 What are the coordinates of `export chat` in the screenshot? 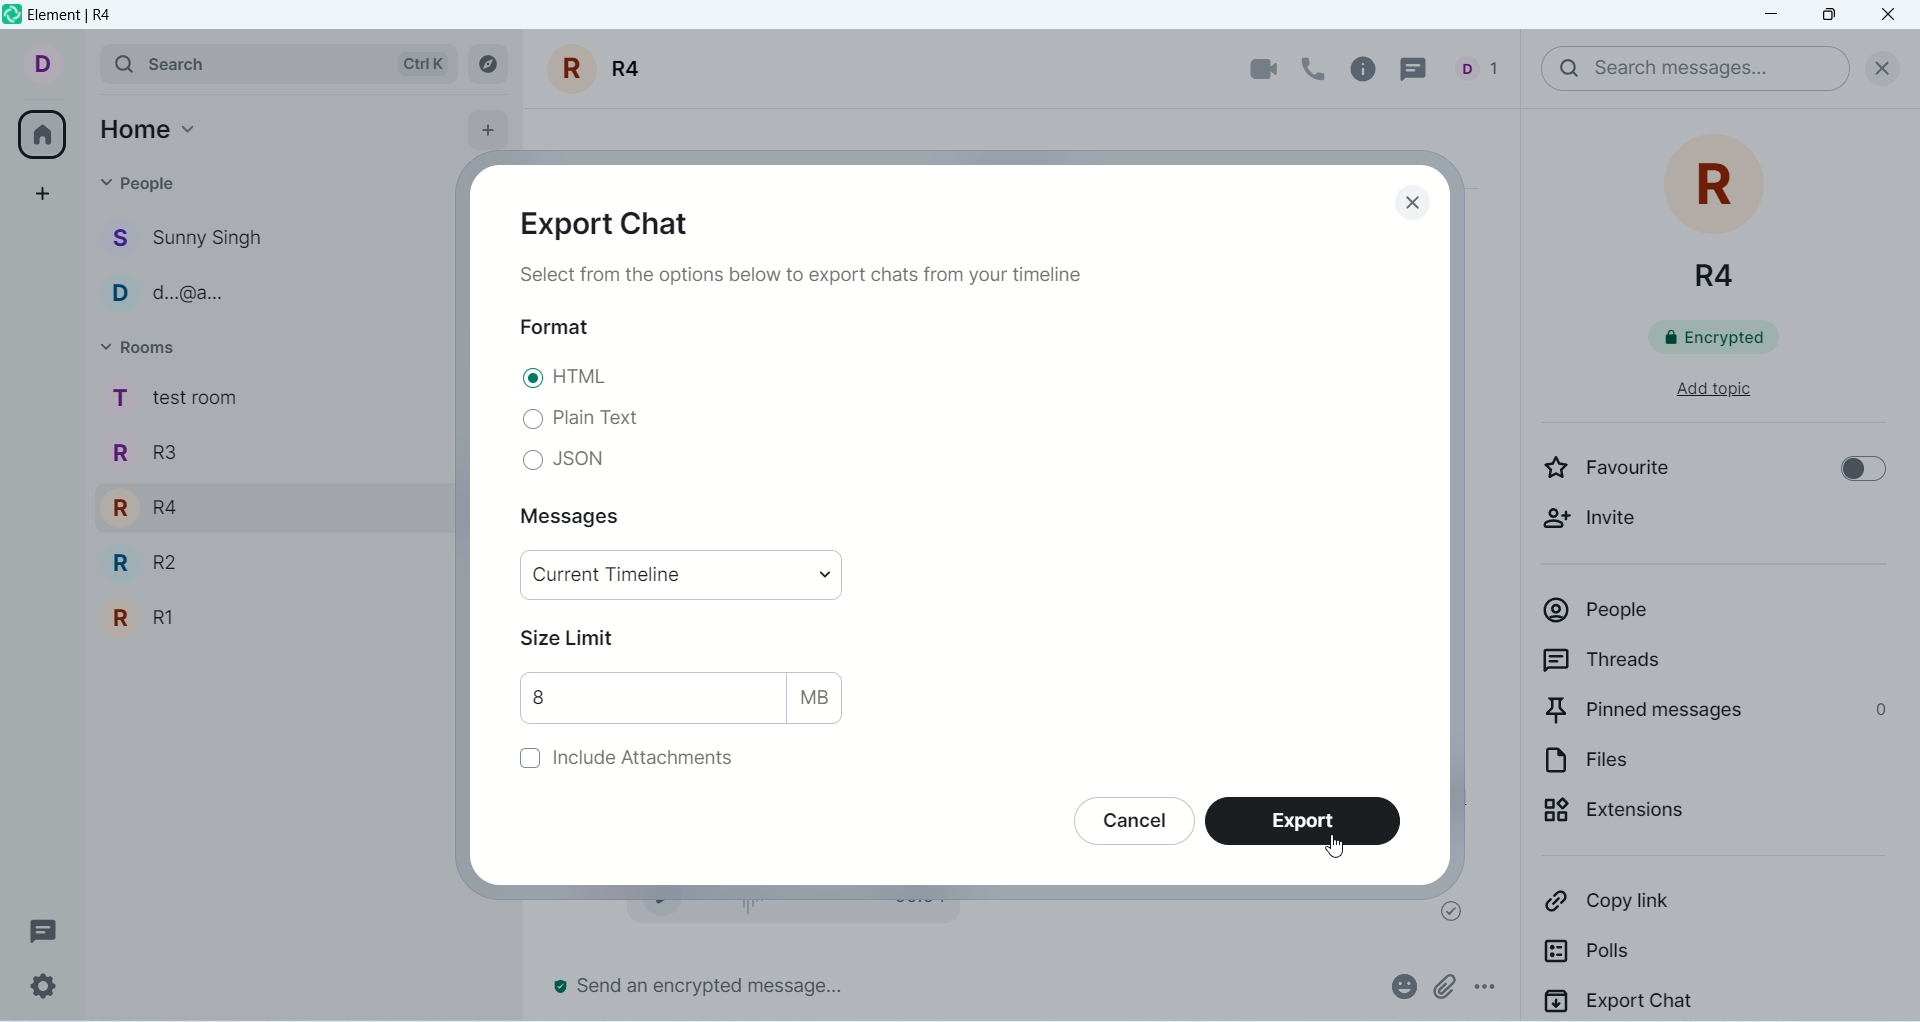 It's located at (617, 221).